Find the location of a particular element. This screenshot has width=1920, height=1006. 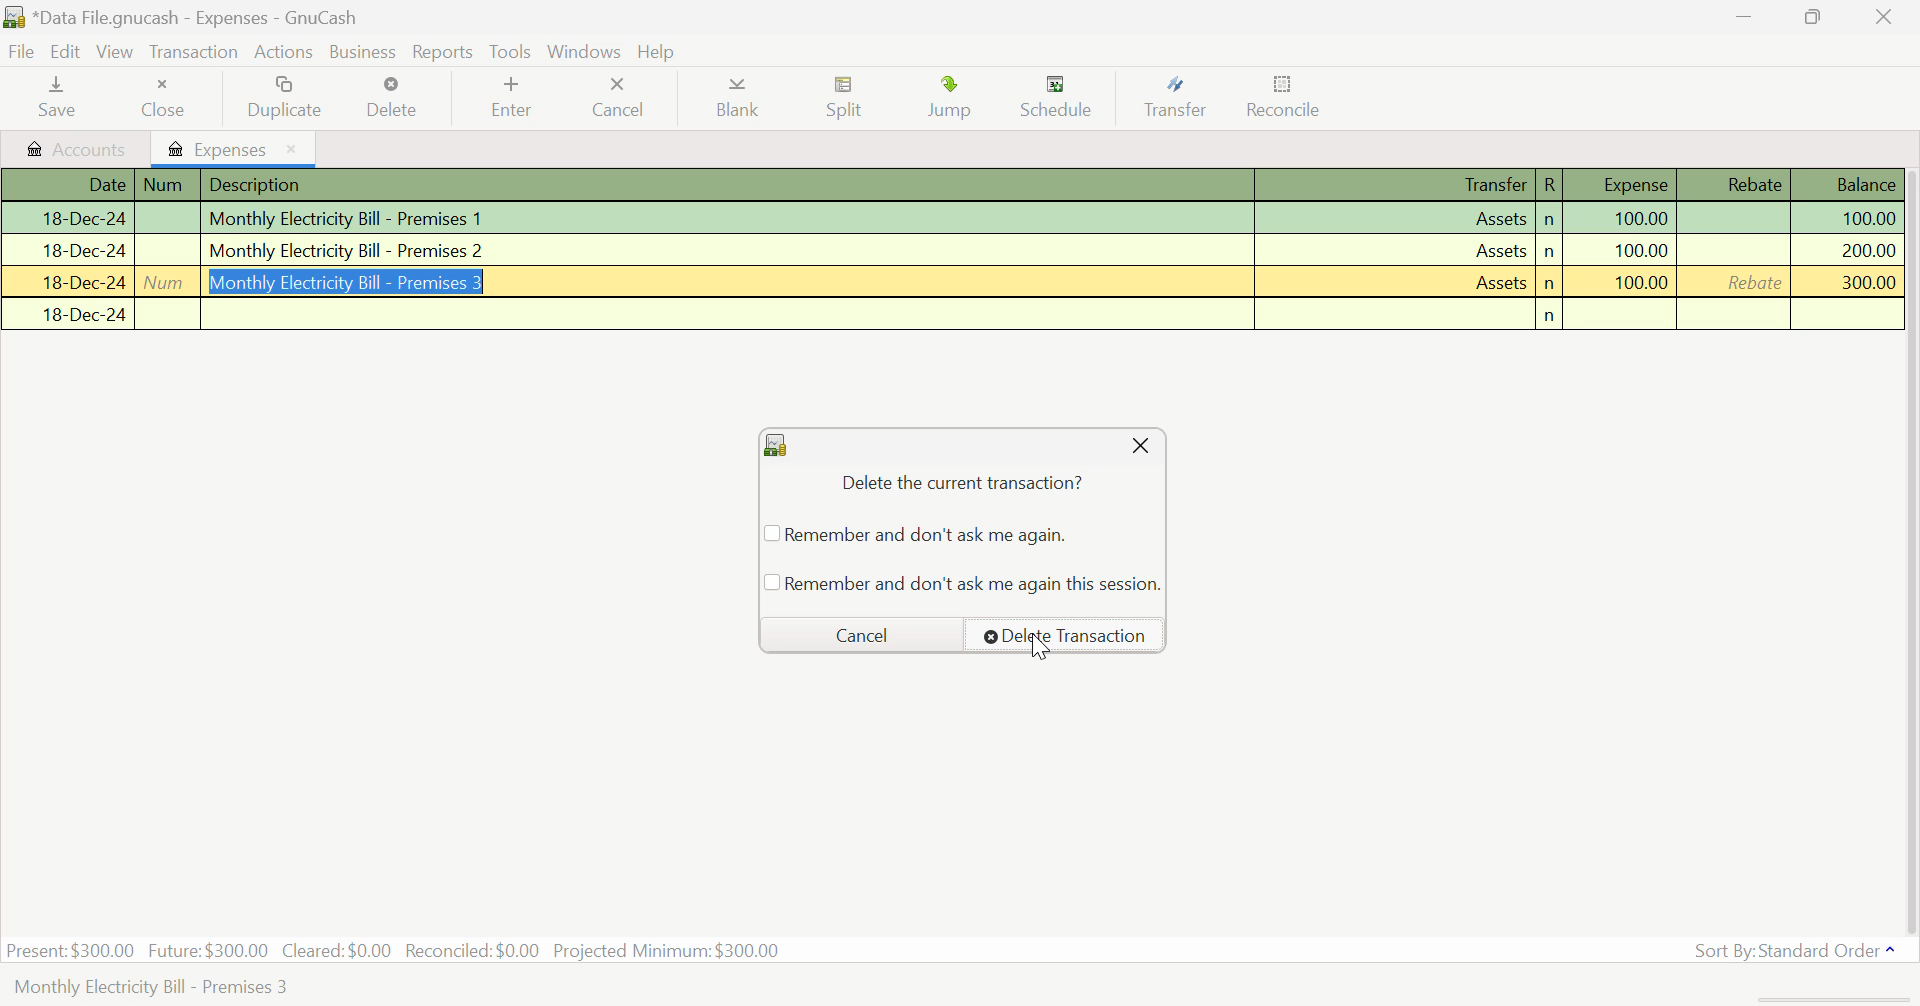

File is located at coordinates (22, 53).